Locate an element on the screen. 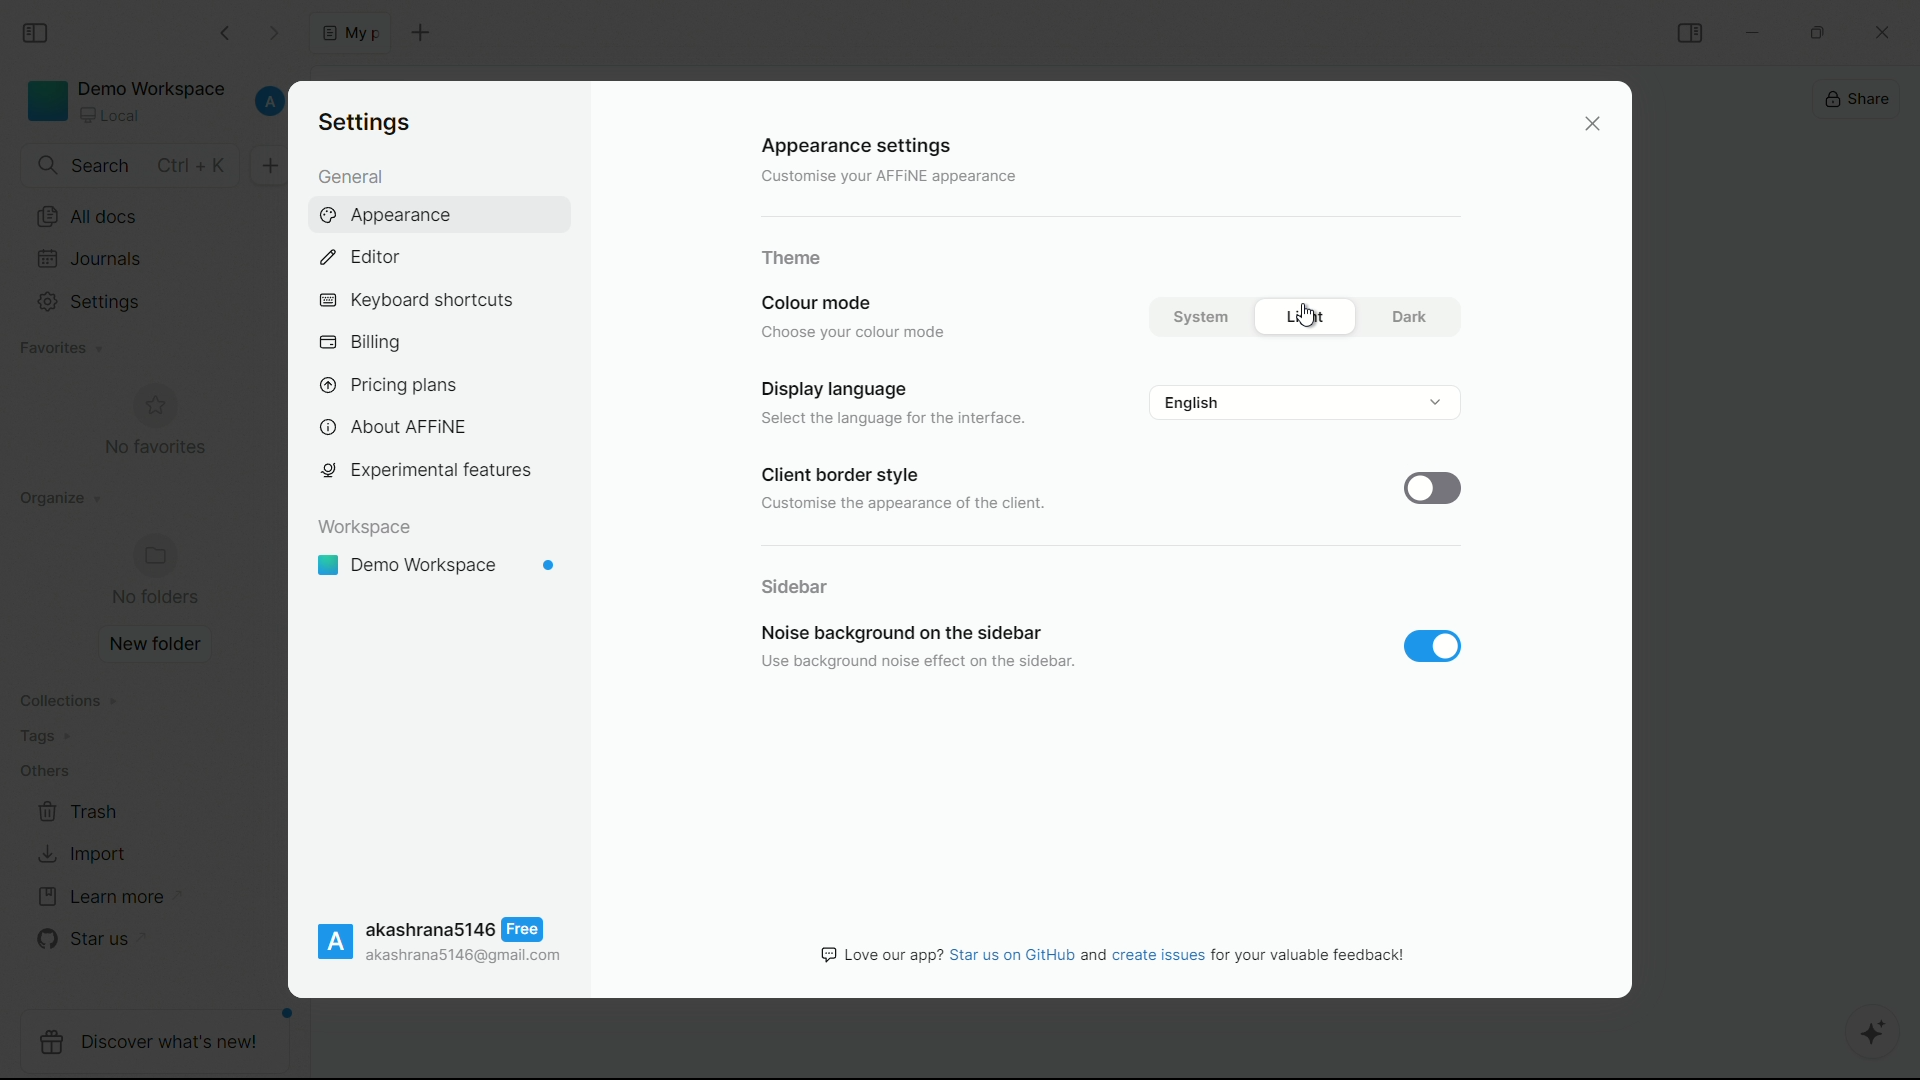 This screenshot has width=1920, height=1080. share is located at coordinates (1859, 101).